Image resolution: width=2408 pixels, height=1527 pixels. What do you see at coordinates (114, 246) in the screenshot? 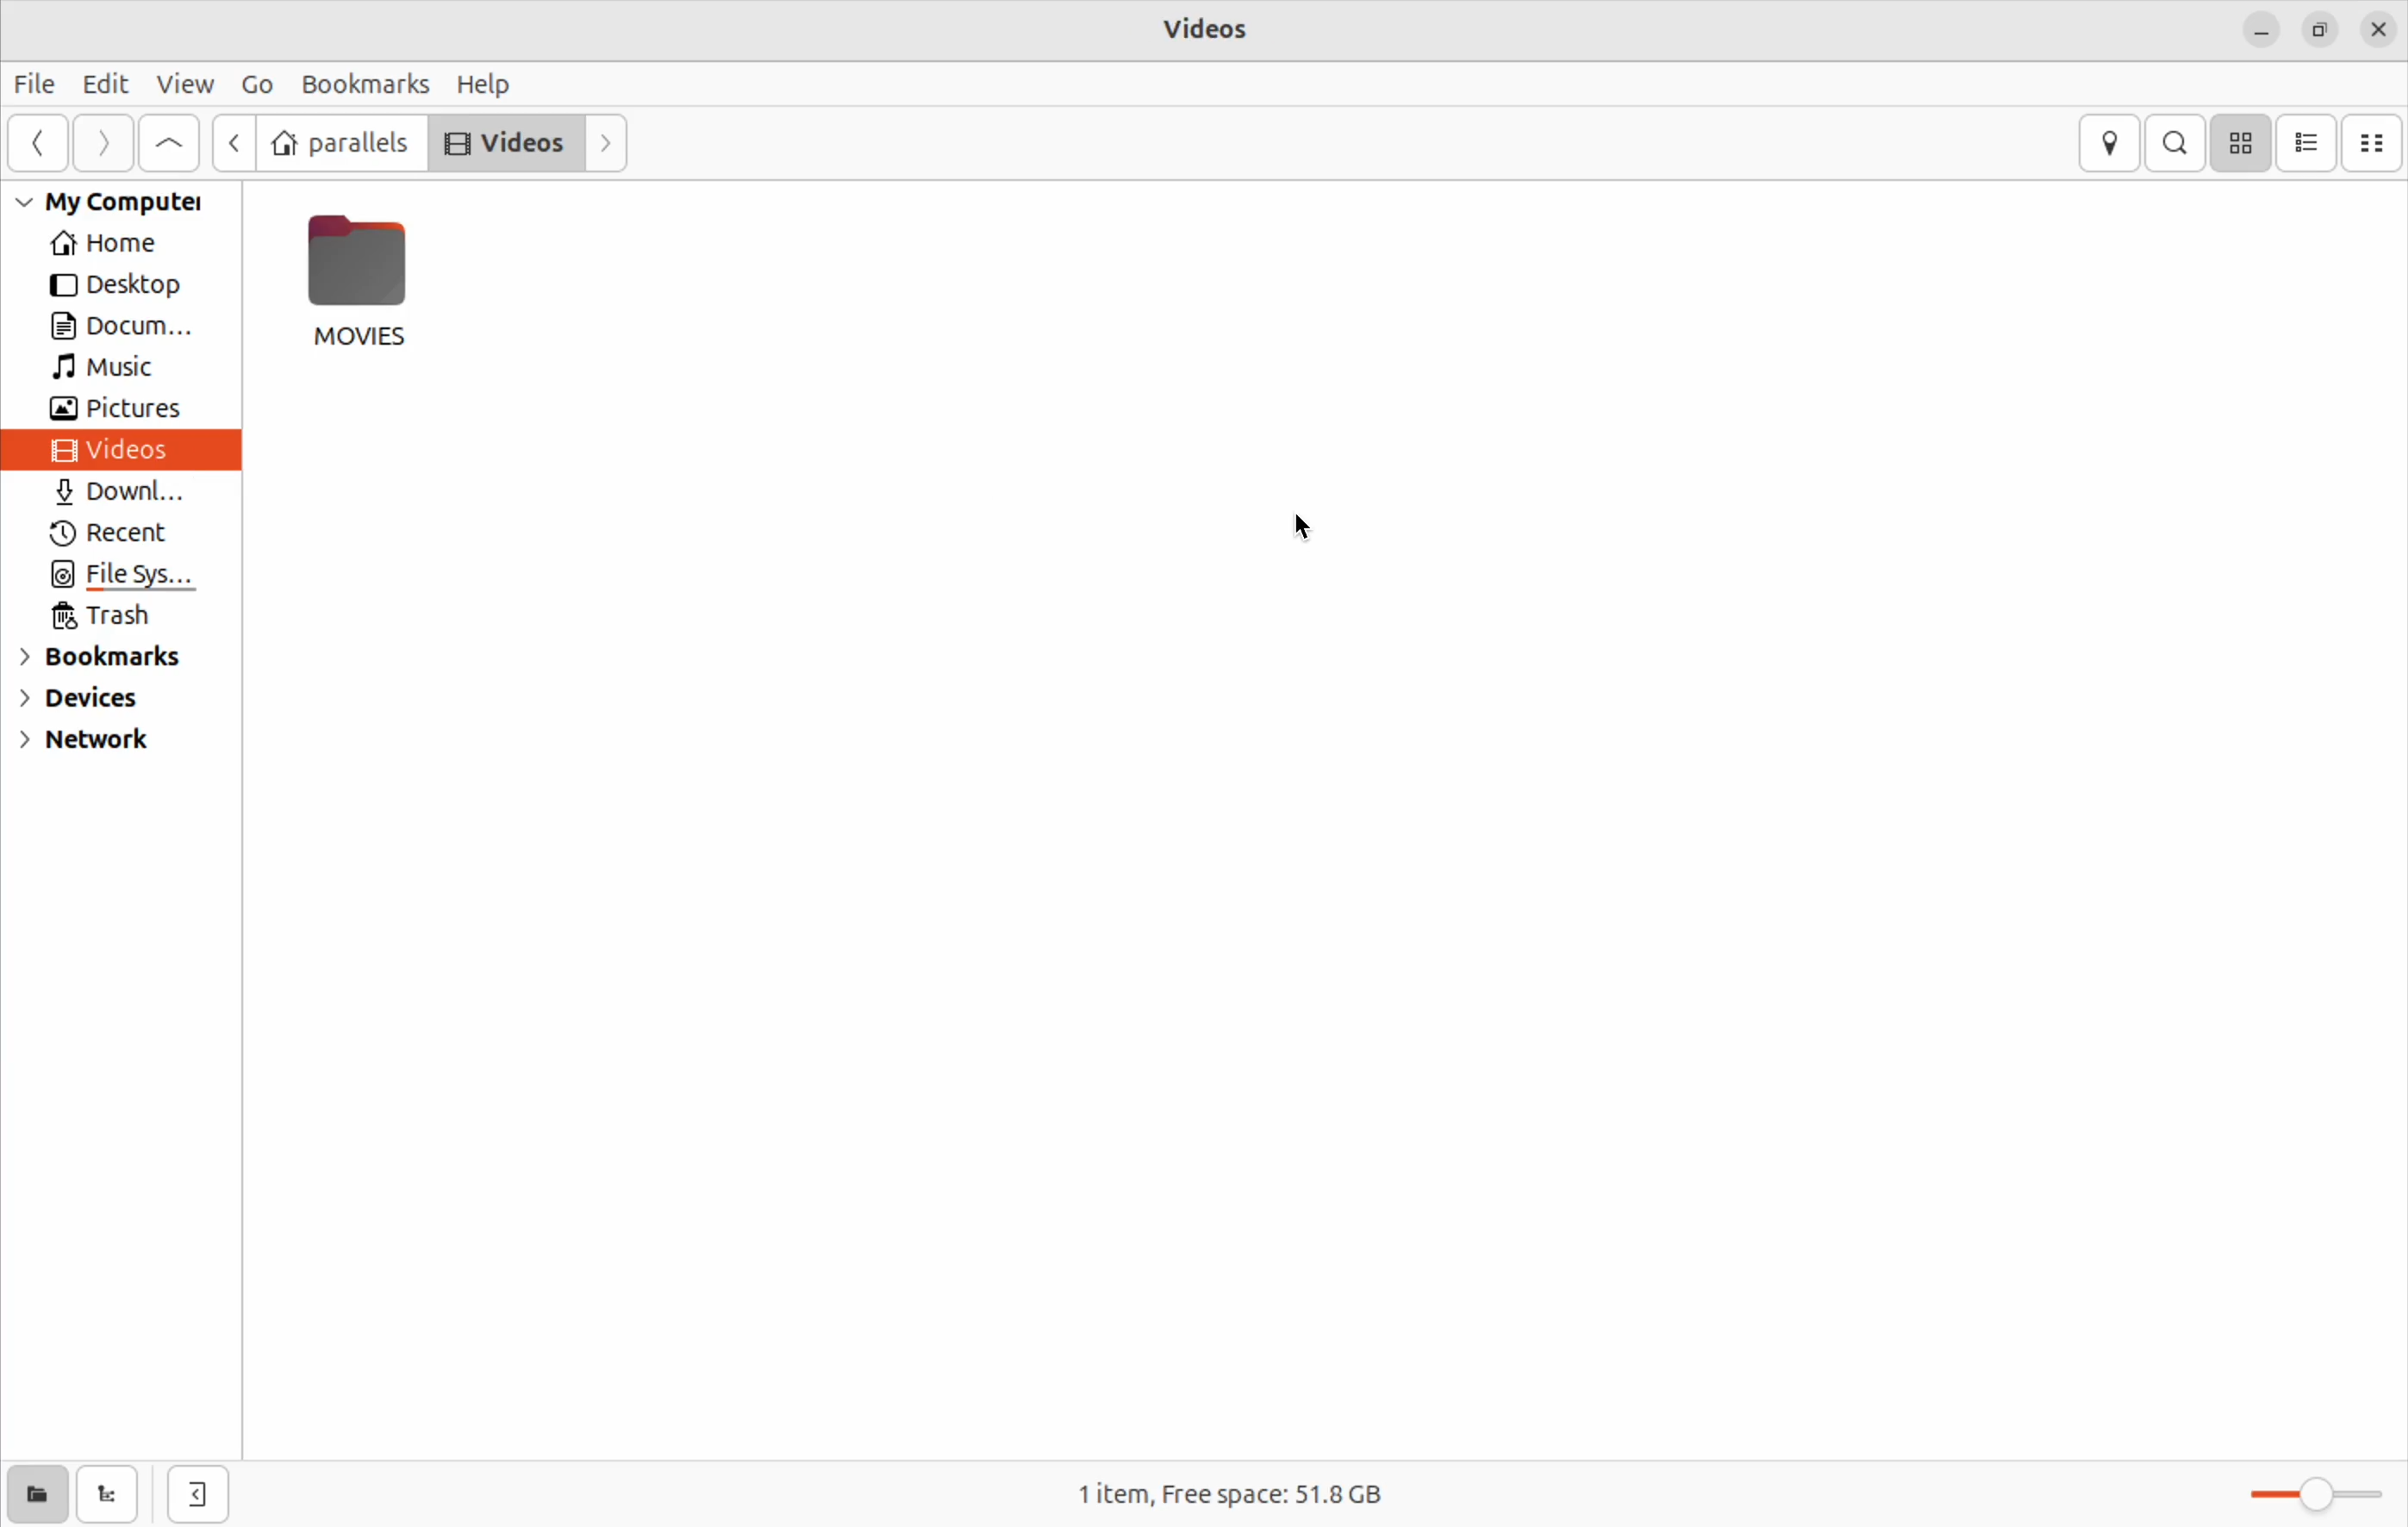
I see `Home` at bounding box center [114, 246].